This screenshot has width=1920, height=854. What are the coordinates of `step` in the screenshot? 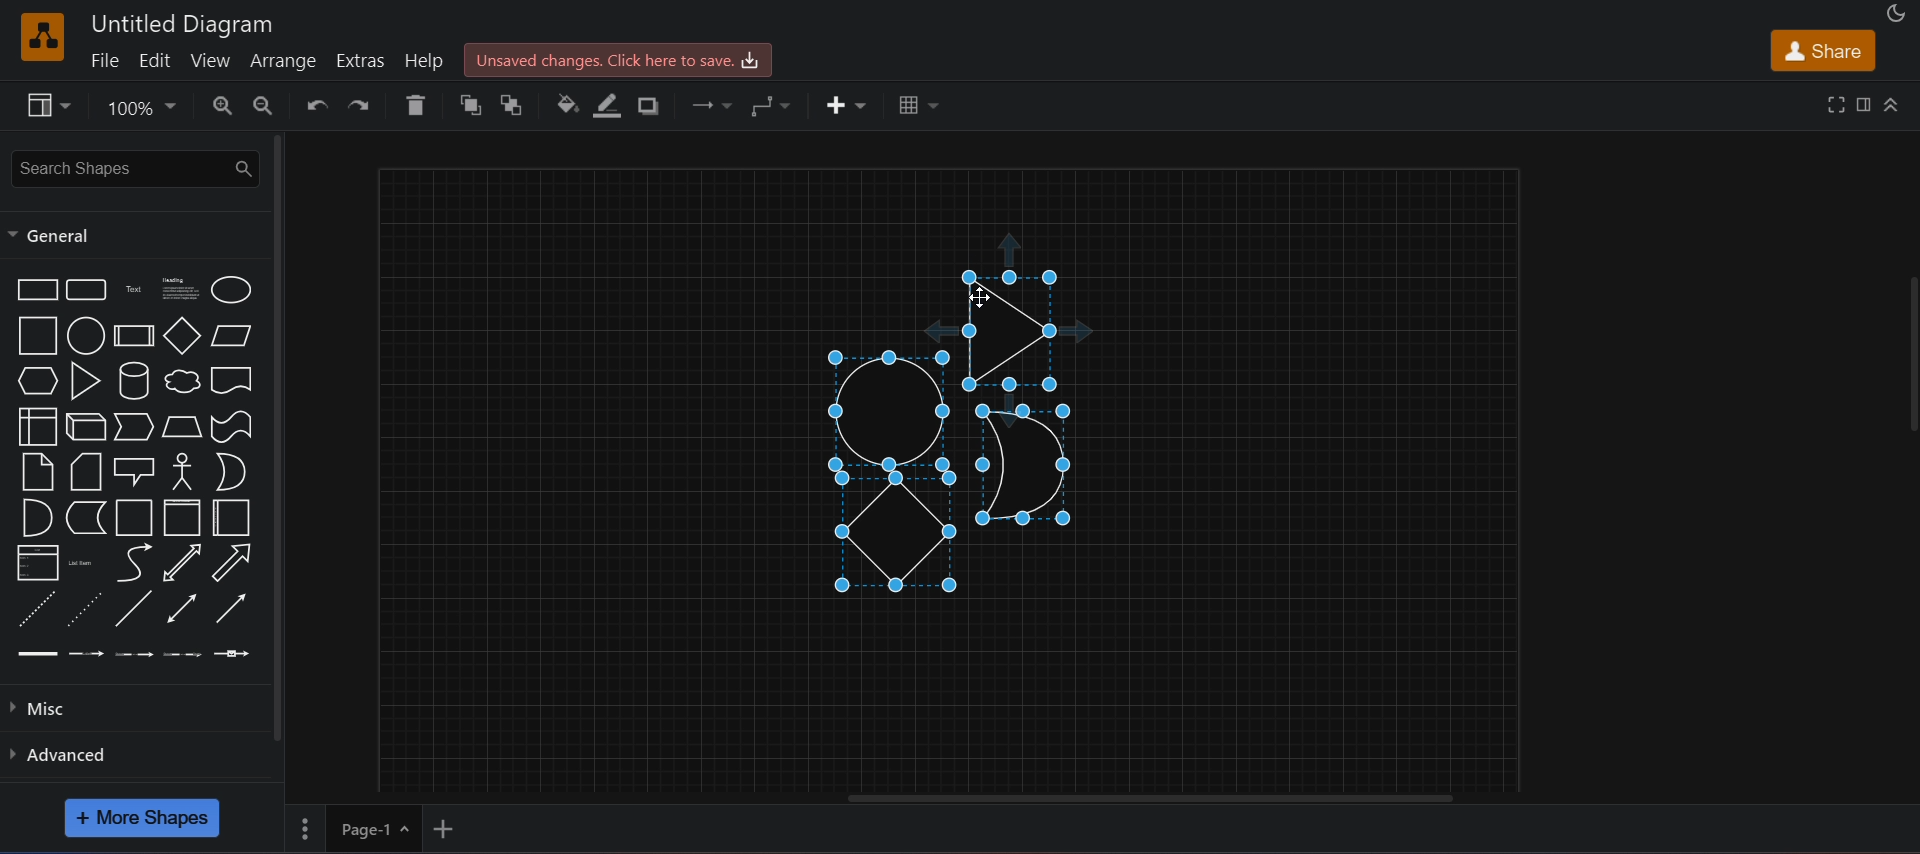 It's located at (133, 426).